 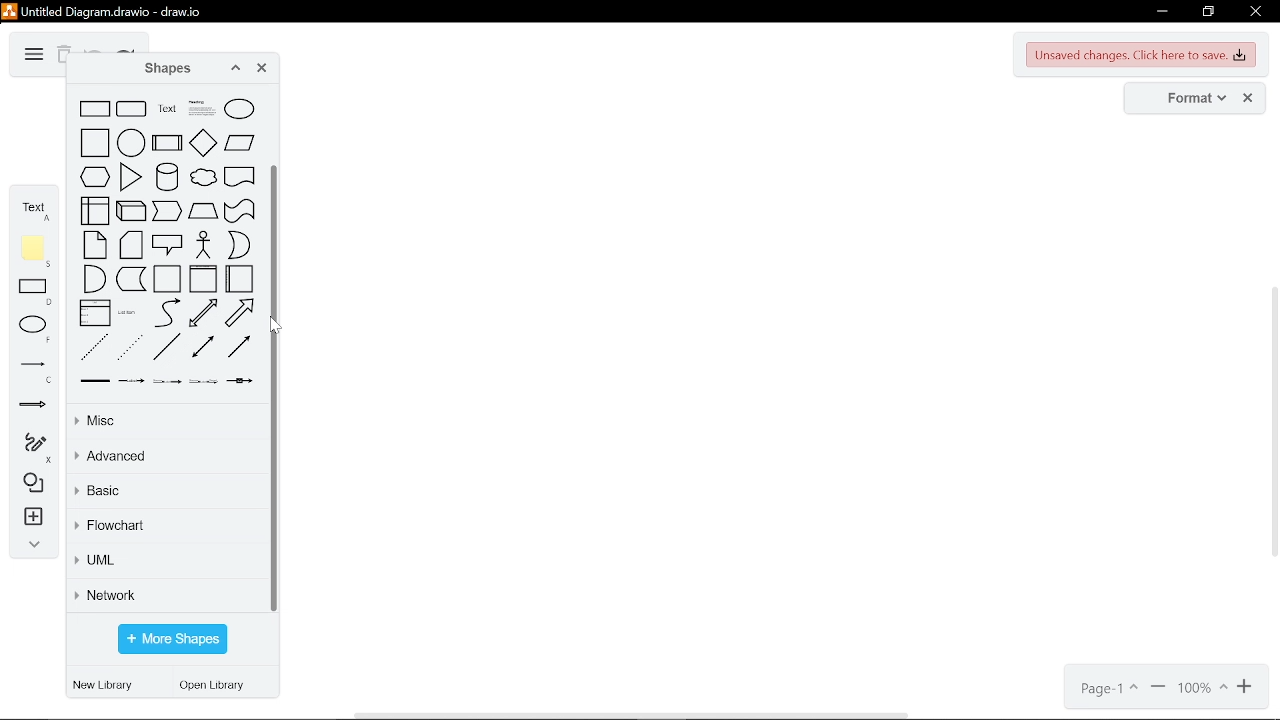 What do you see at coordinates (95, 210) in the screenshot?
I see `internal storage` at bounding box center [95, 210].